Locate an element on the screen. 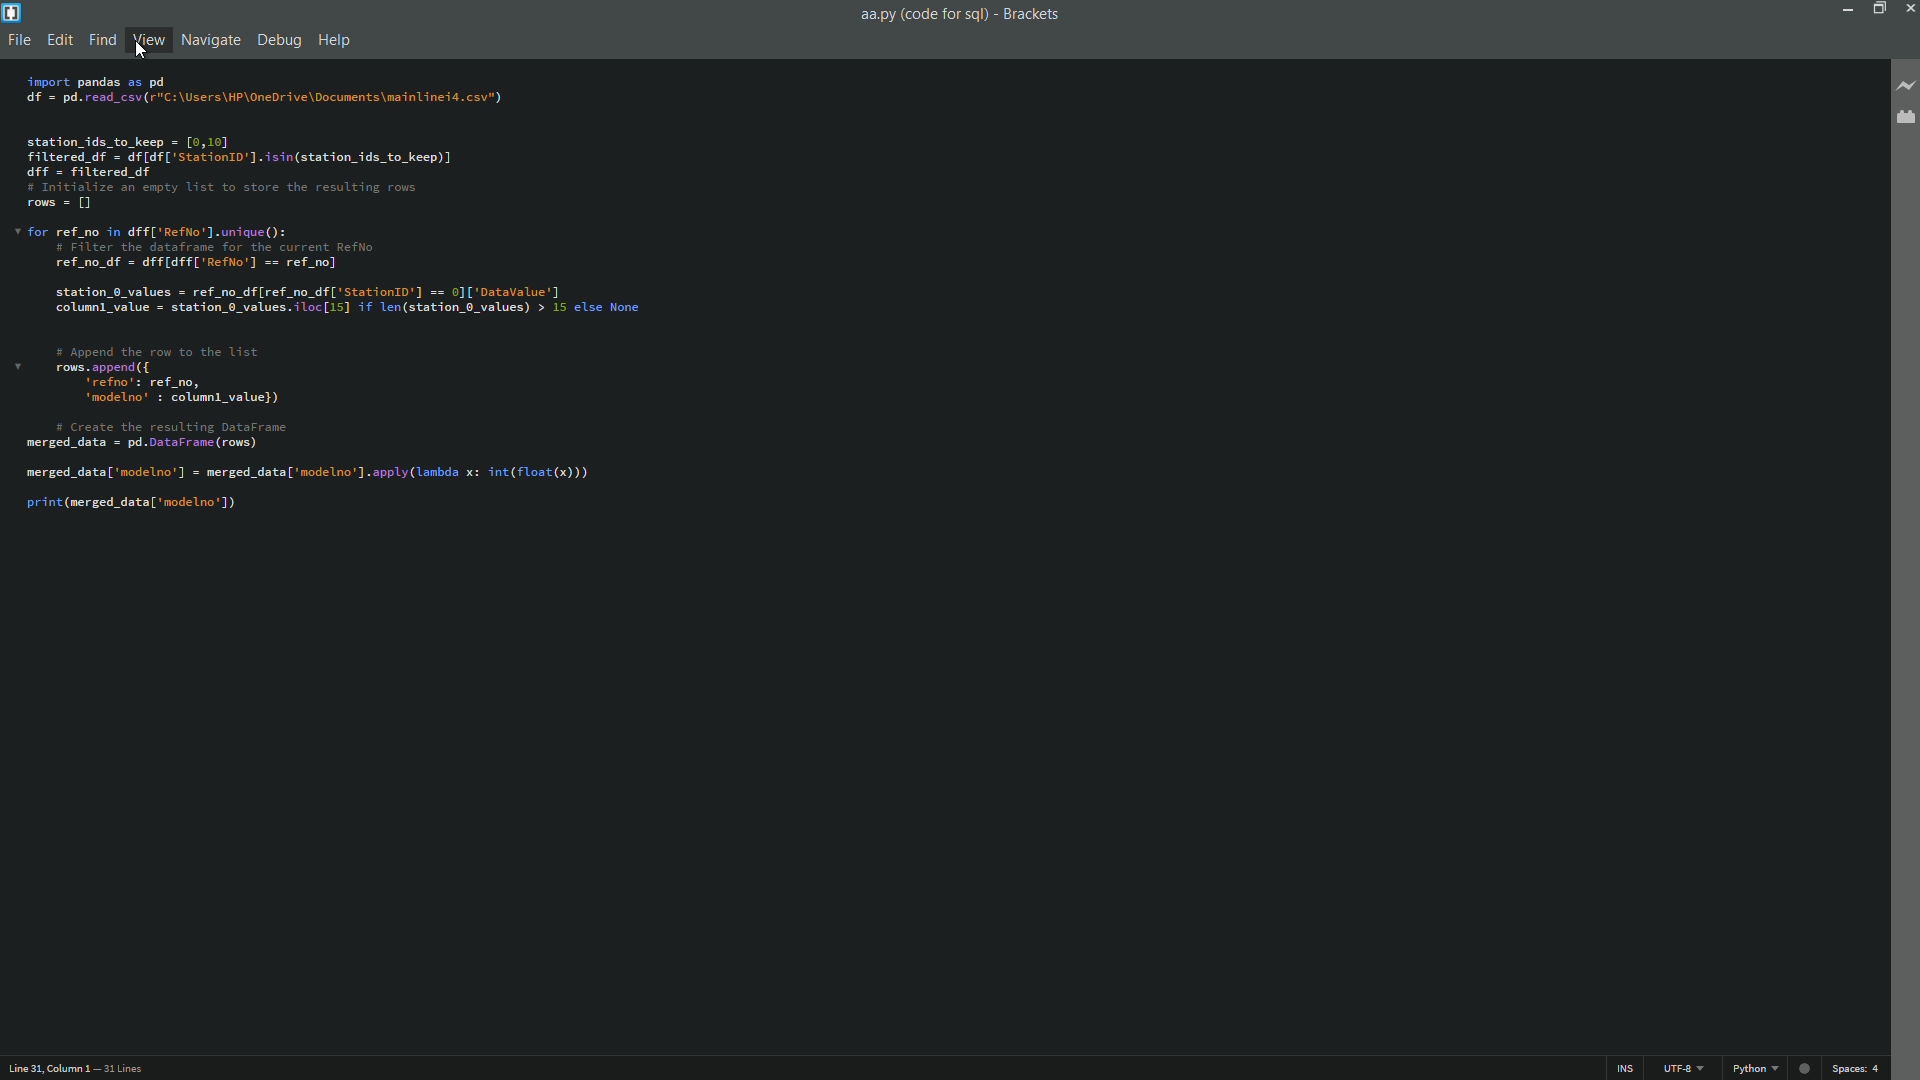  ins is located at coordinates (1628, 1069).